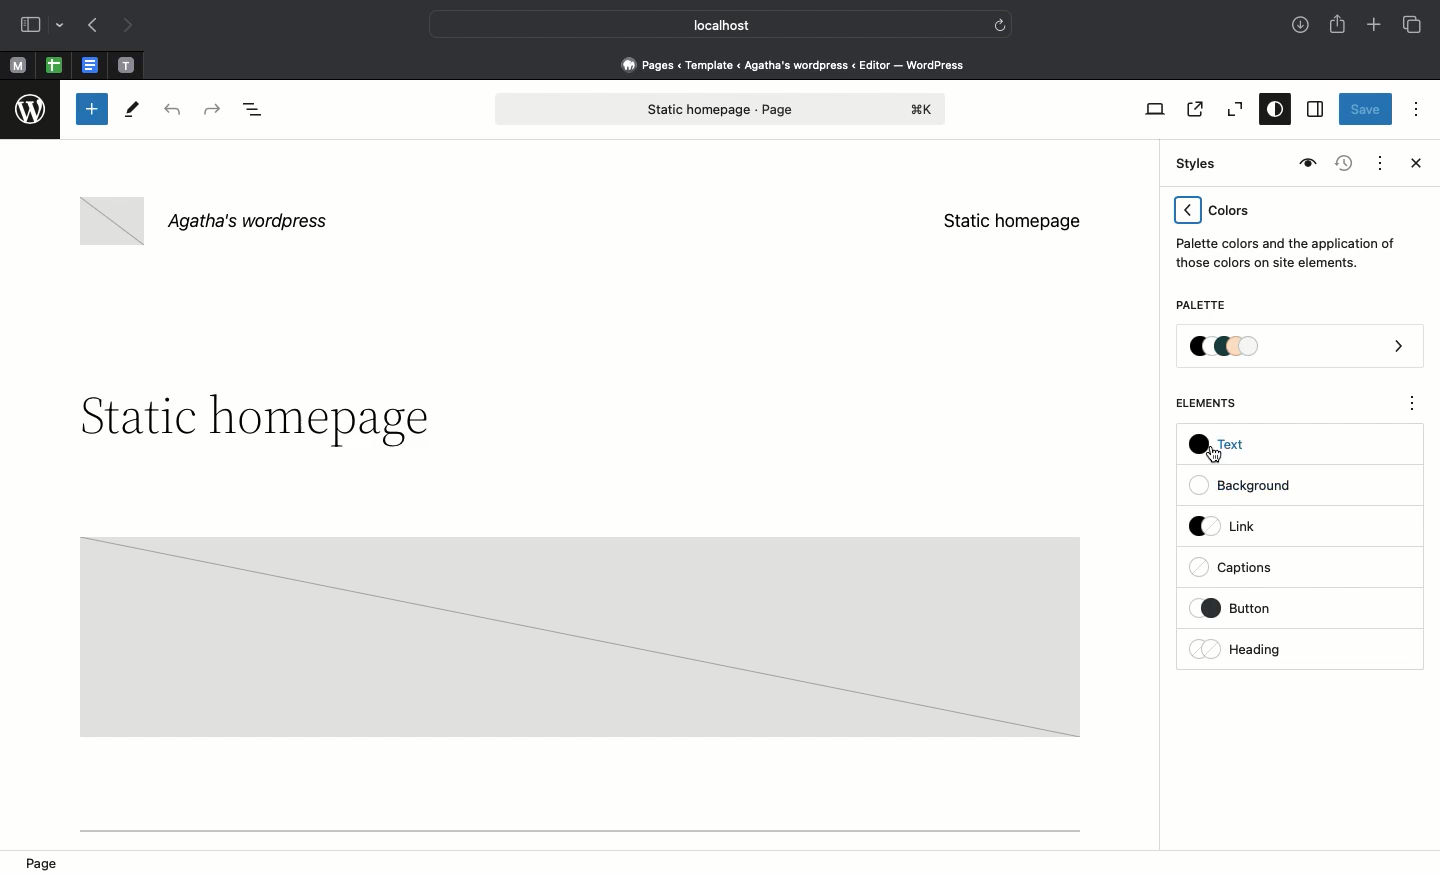  Describe the element at coordinates (1231, 525) in the screenshot. I see `Link` at that location.